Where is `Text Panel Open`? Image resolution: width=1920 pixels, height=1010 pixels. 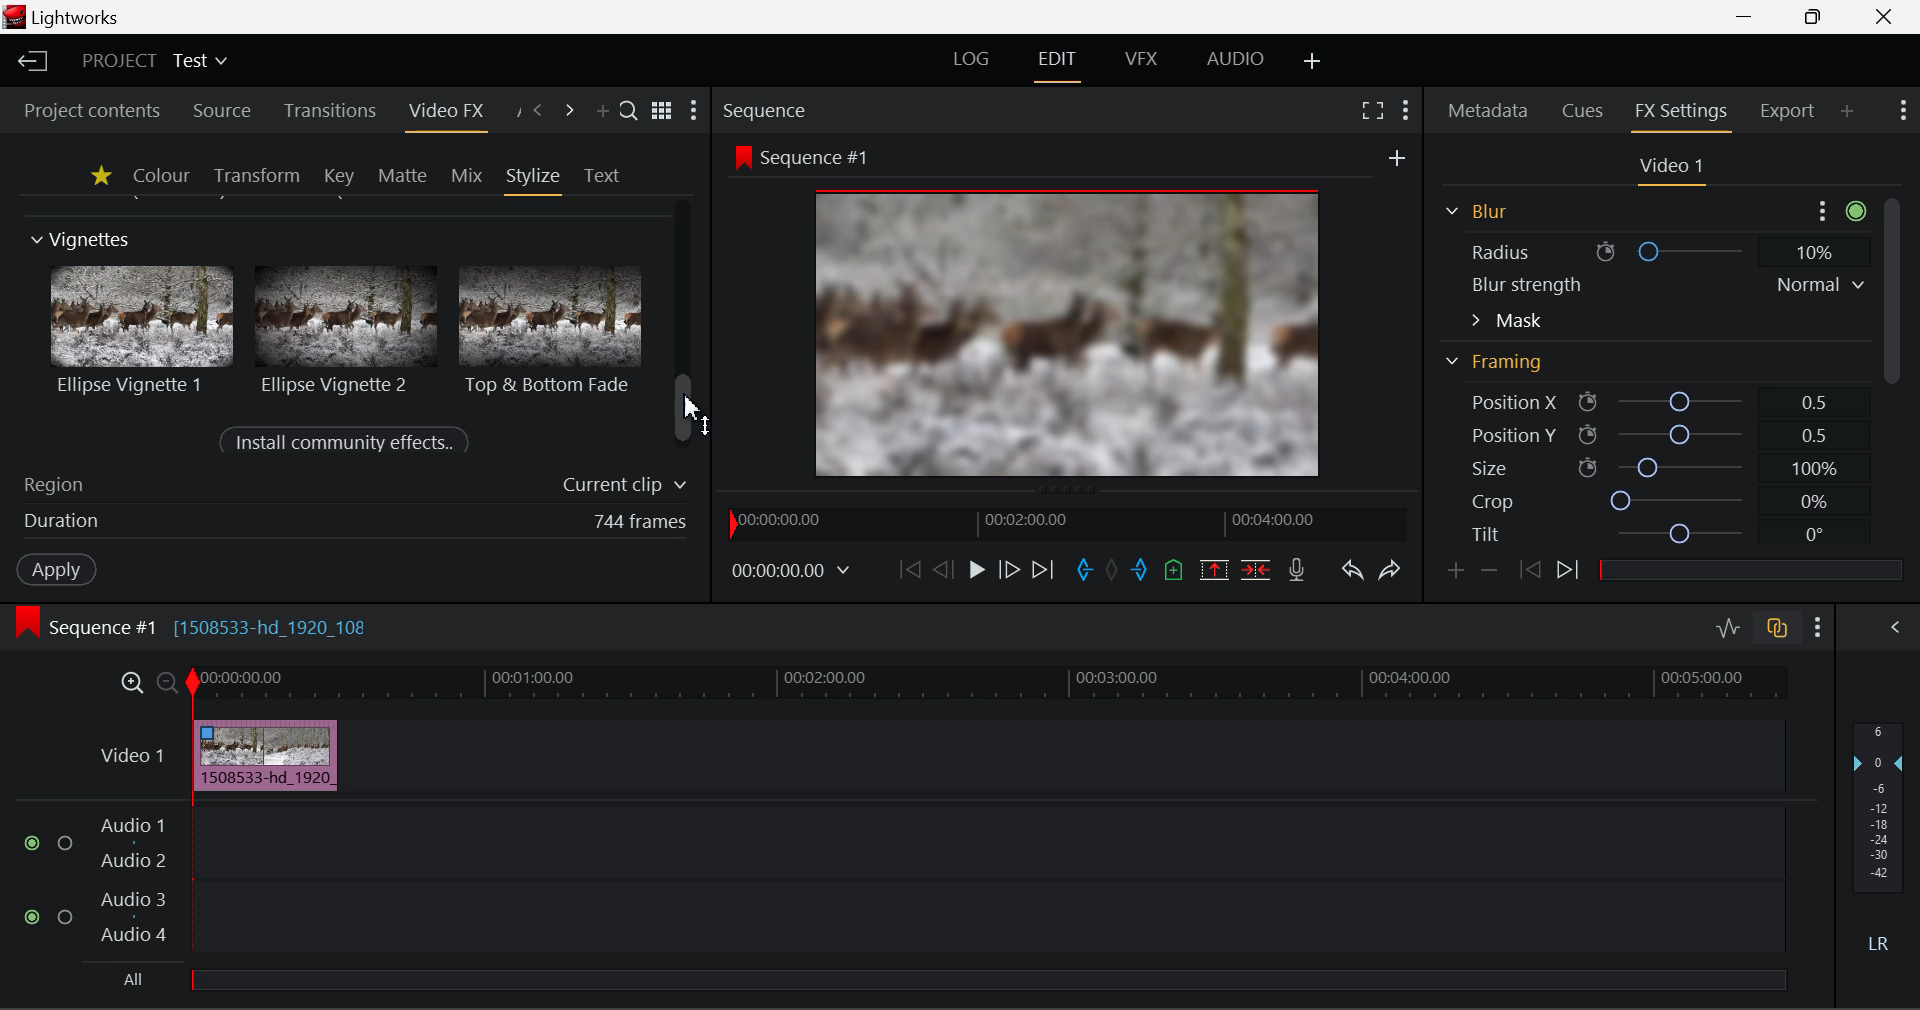
Text Panel Open is located at coordinates (604, 174).